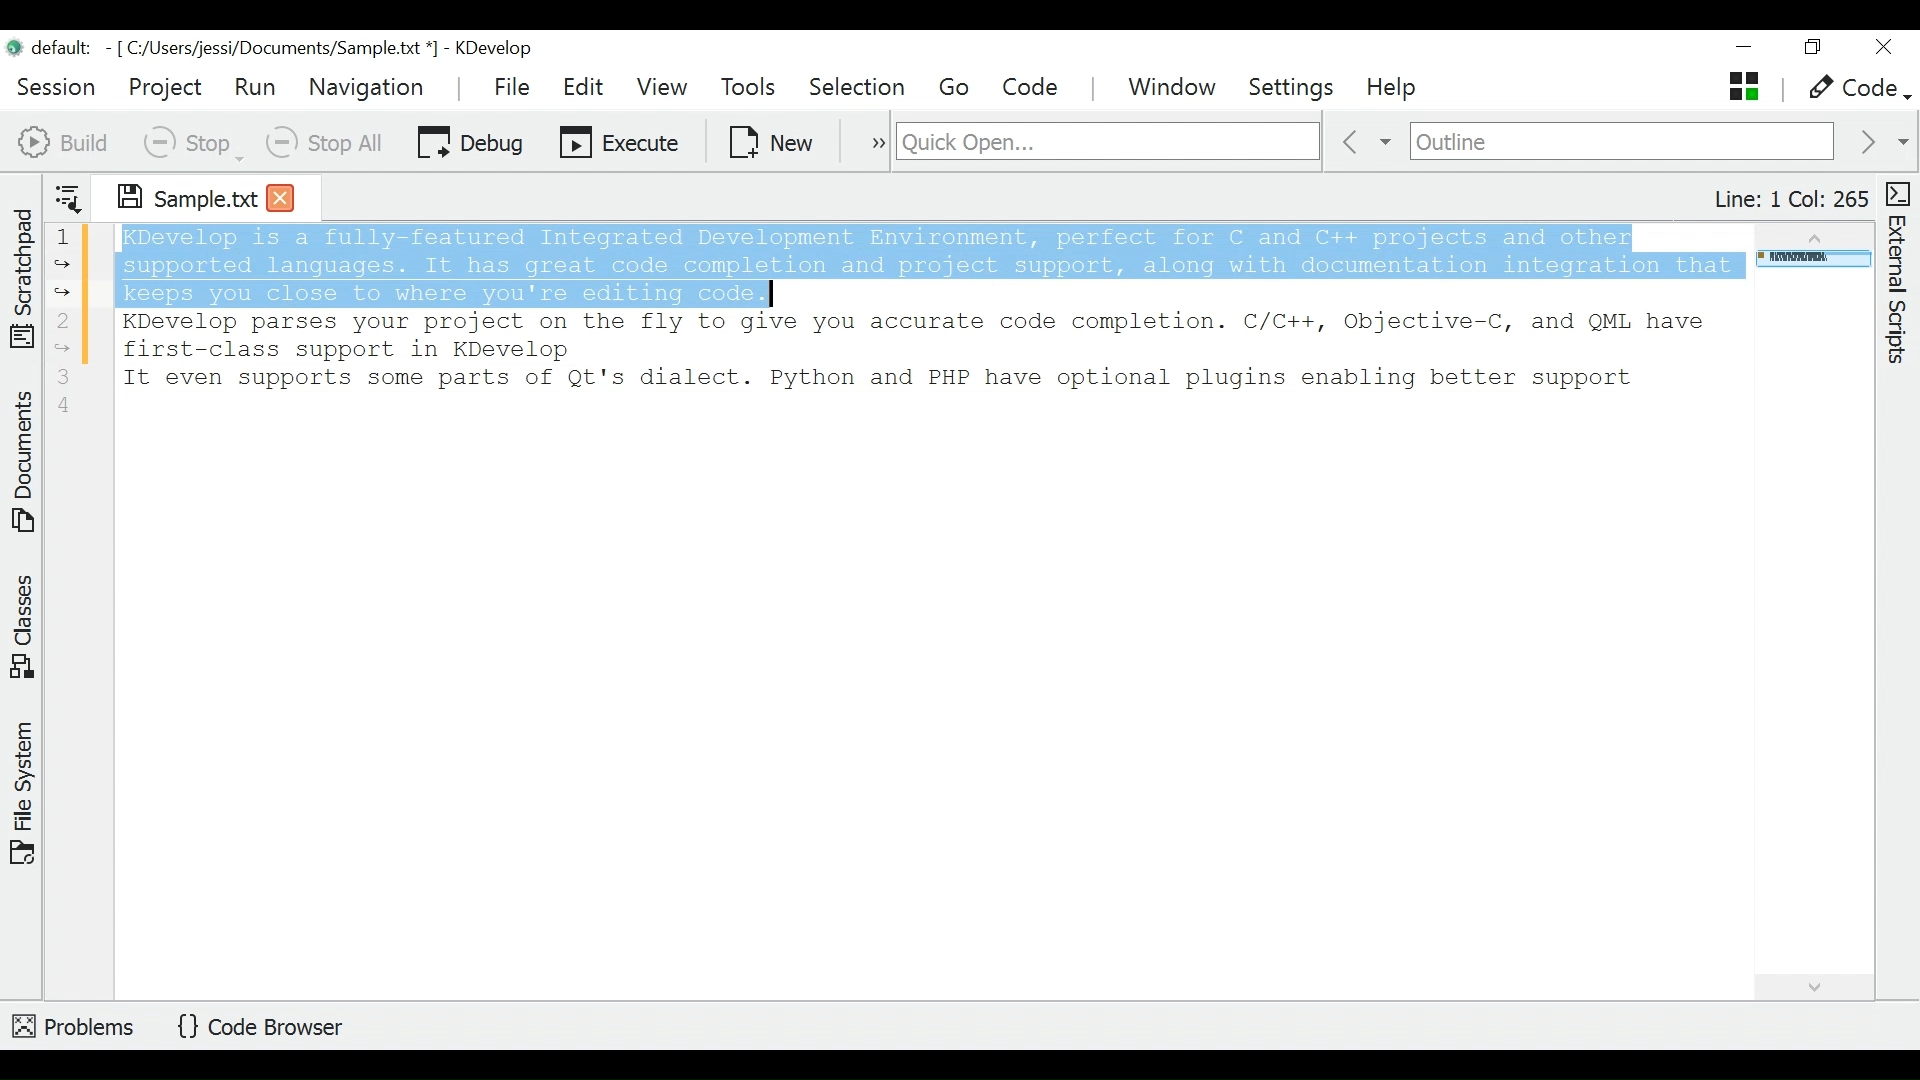 The height and width of the screenshot is (1080, 1920). Describe the element at coordinates (57, 84) in the screenshot. I see `Session` at that location.